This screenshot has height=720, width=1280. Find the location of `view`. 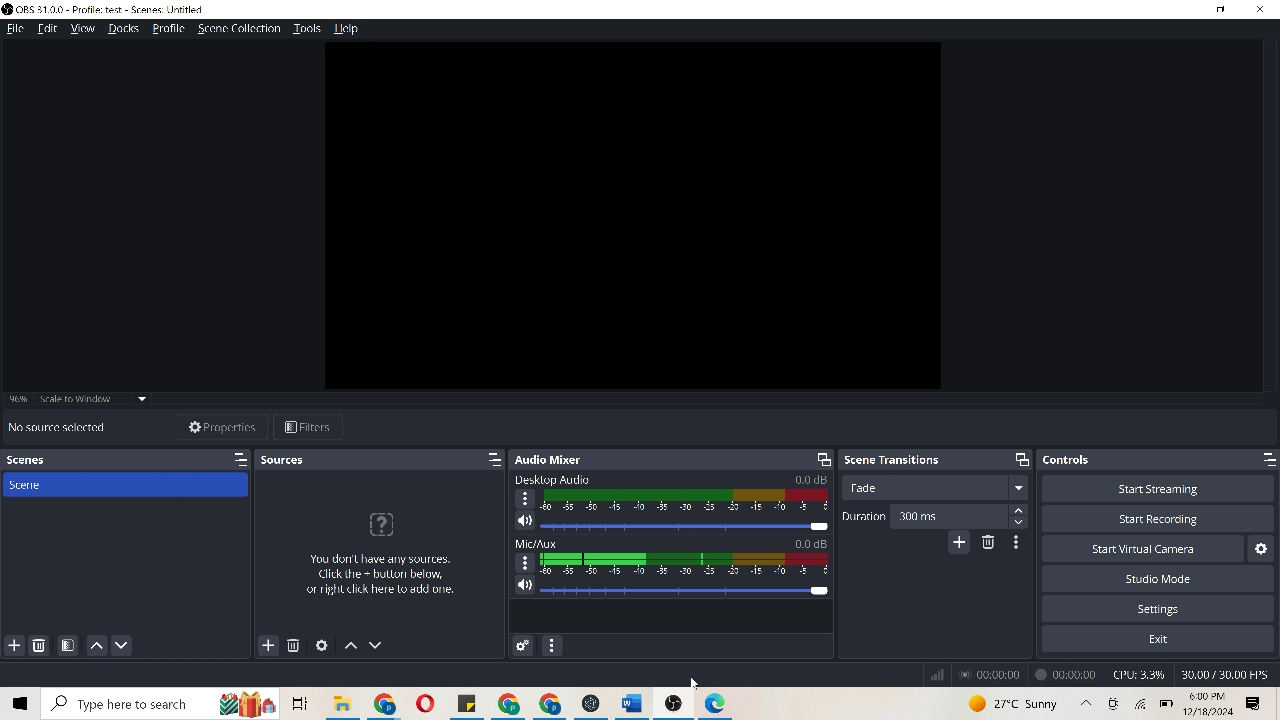

view is located at coordinates (80, 29).